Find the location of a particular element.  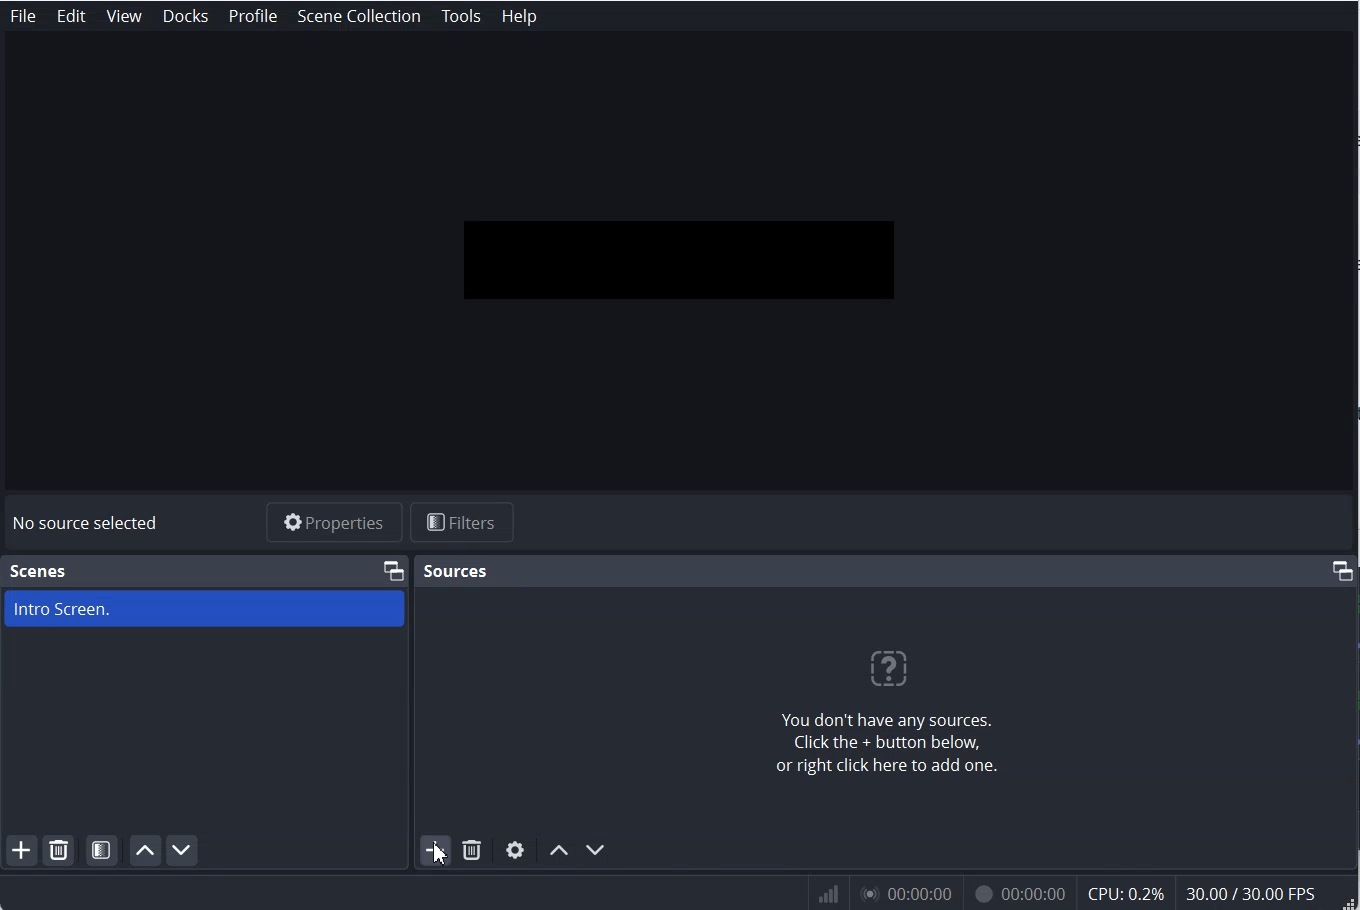

CPU is located at coordinates (1127, 894).